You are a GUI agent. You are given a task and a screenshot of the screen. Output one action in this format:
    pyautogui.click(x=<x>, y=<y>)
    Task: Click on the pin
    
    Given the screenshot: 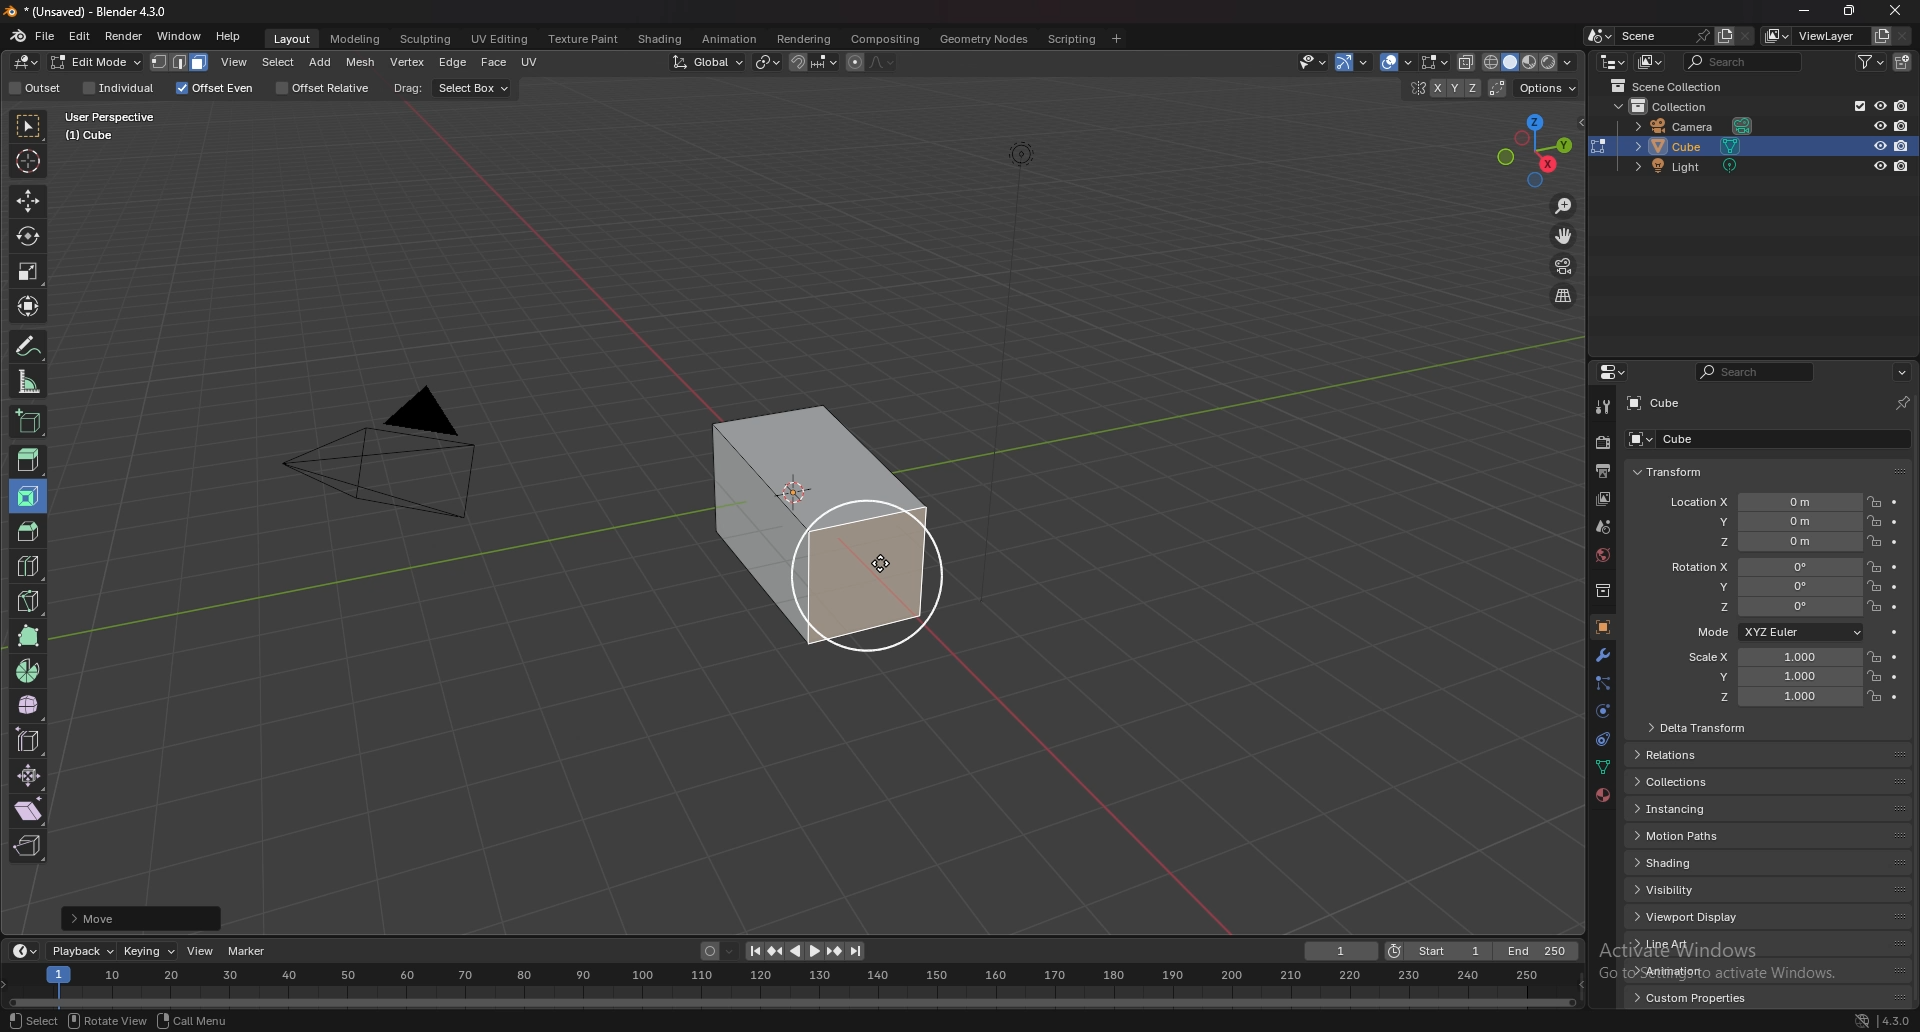 What is the action you would take?
    pyautogui.click(x=1903, y=403)
    